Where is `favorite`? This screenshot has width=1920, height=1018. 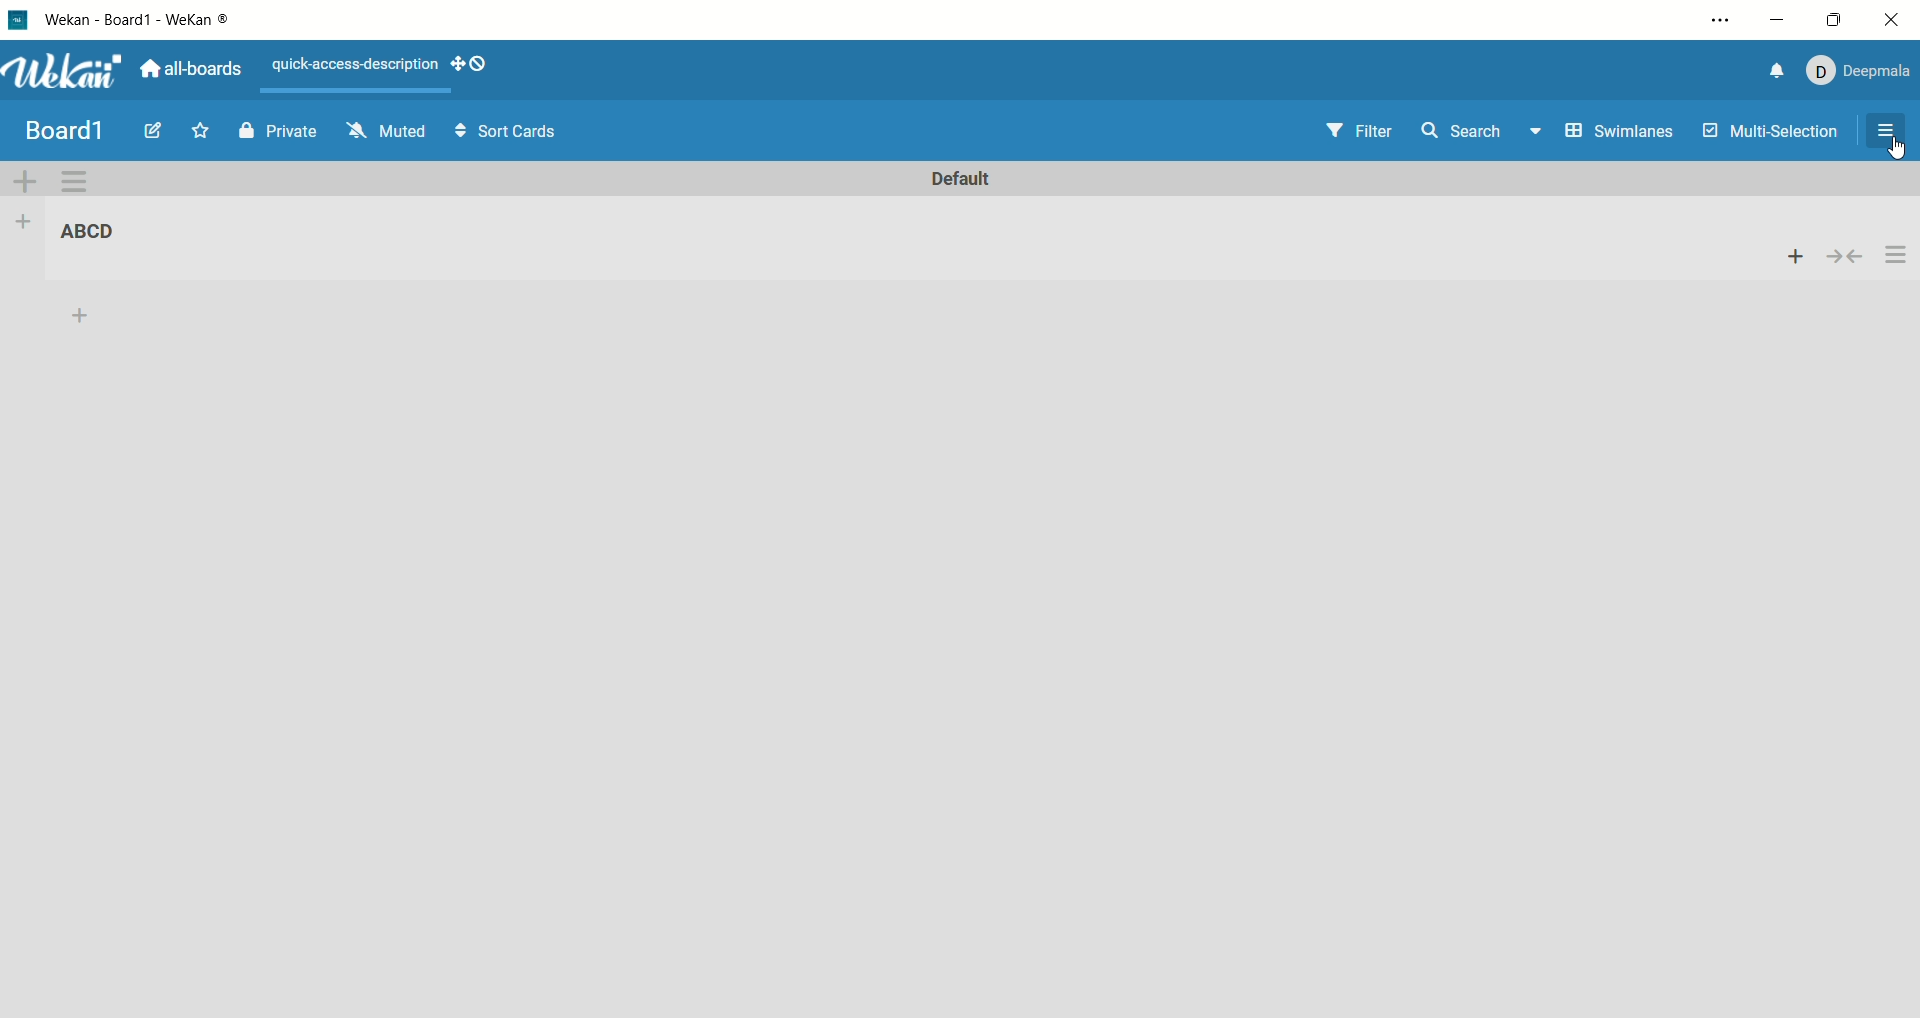 favorite is located at coordinates (199, 129).